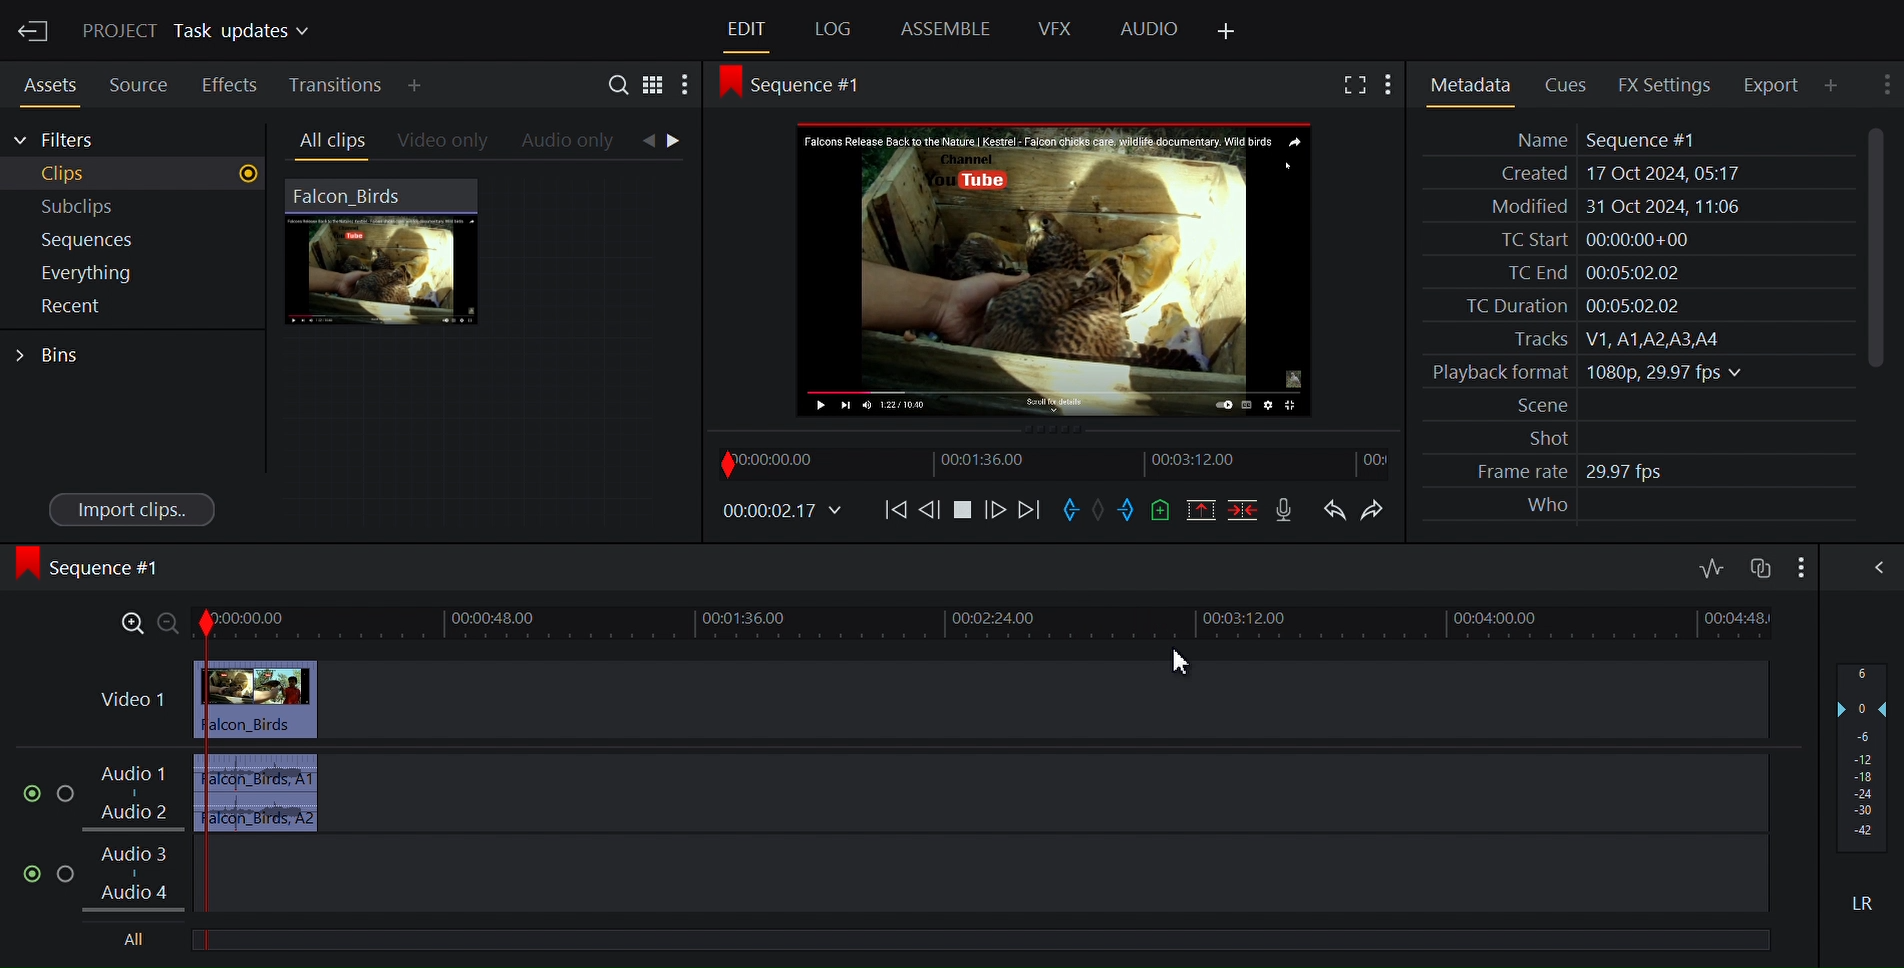 The image size is (1904, 968). Describe the element at coordinates (1606, 339) in the screenshot. I see `Tracks V1, A1,A2,A3,A4` at that location.